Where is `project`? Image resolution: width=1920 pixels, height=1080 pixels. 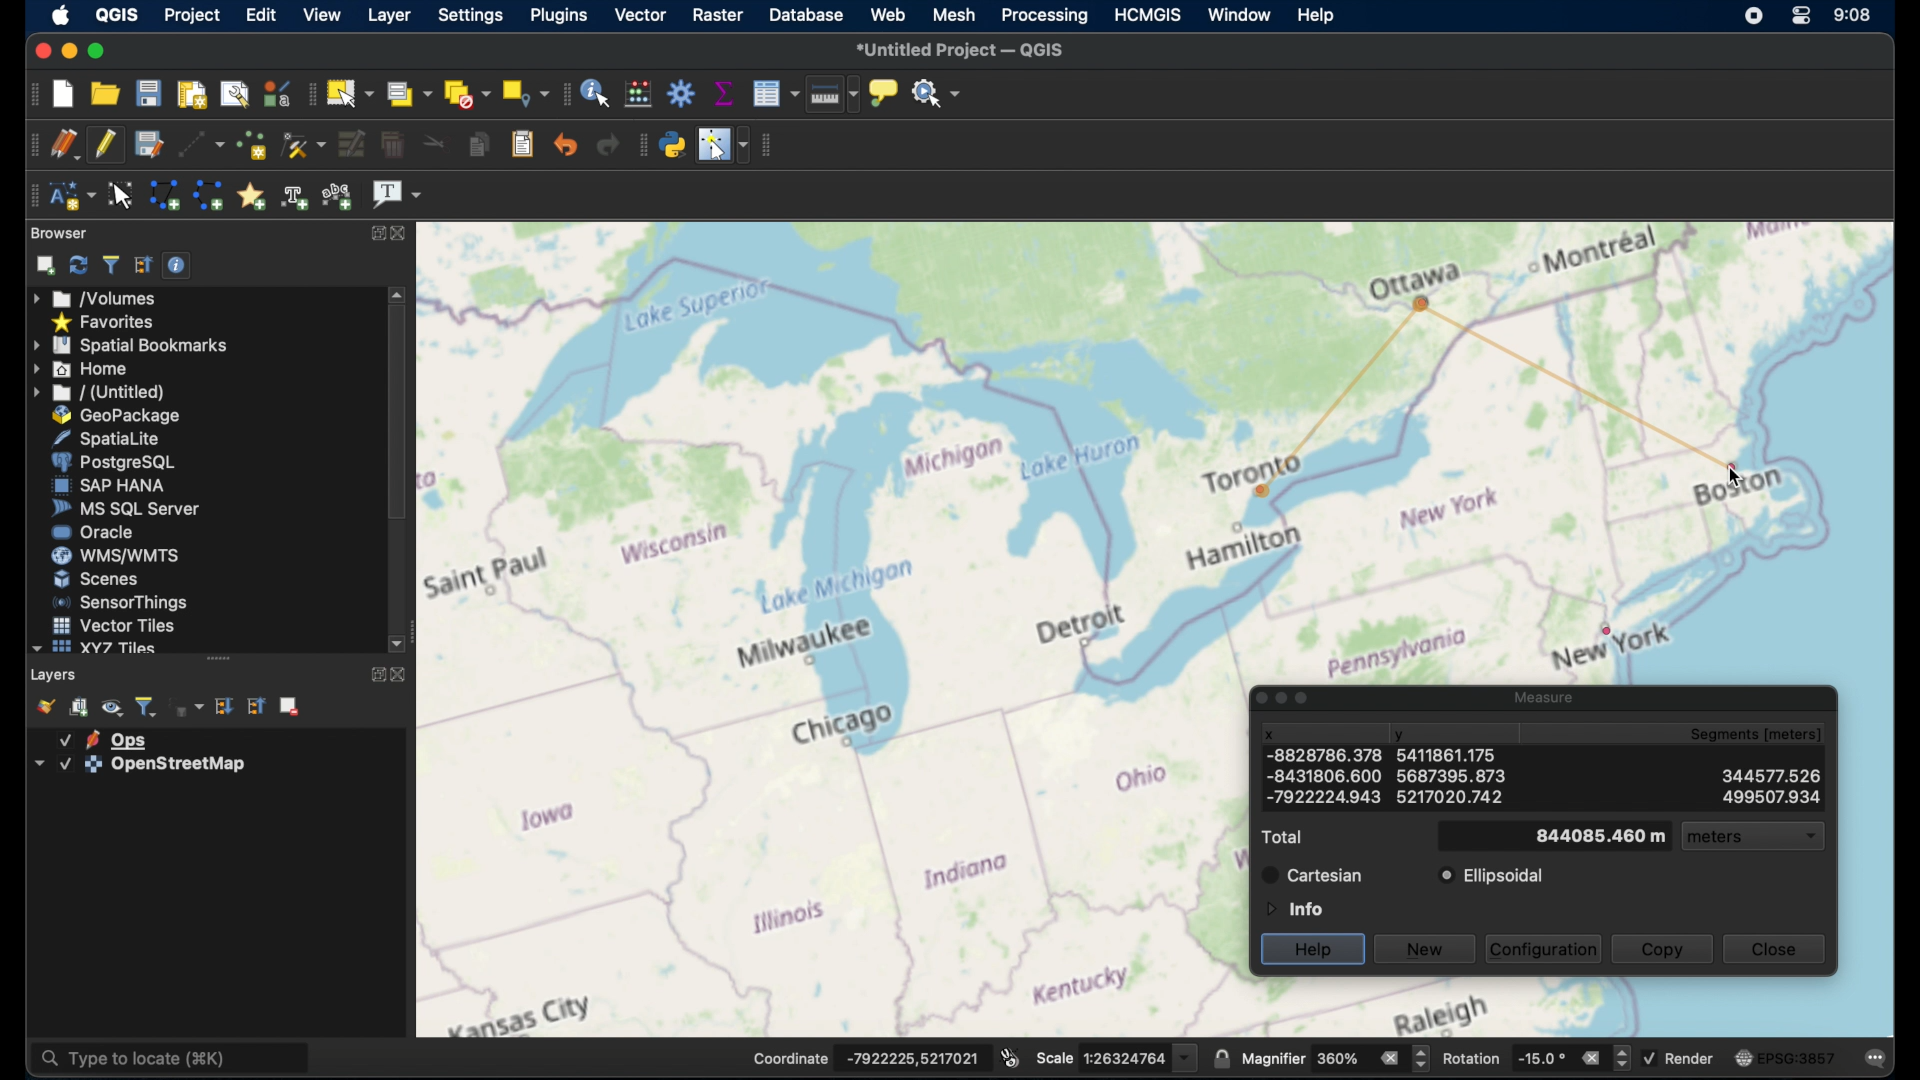
project is located at coordinates (193, 14).